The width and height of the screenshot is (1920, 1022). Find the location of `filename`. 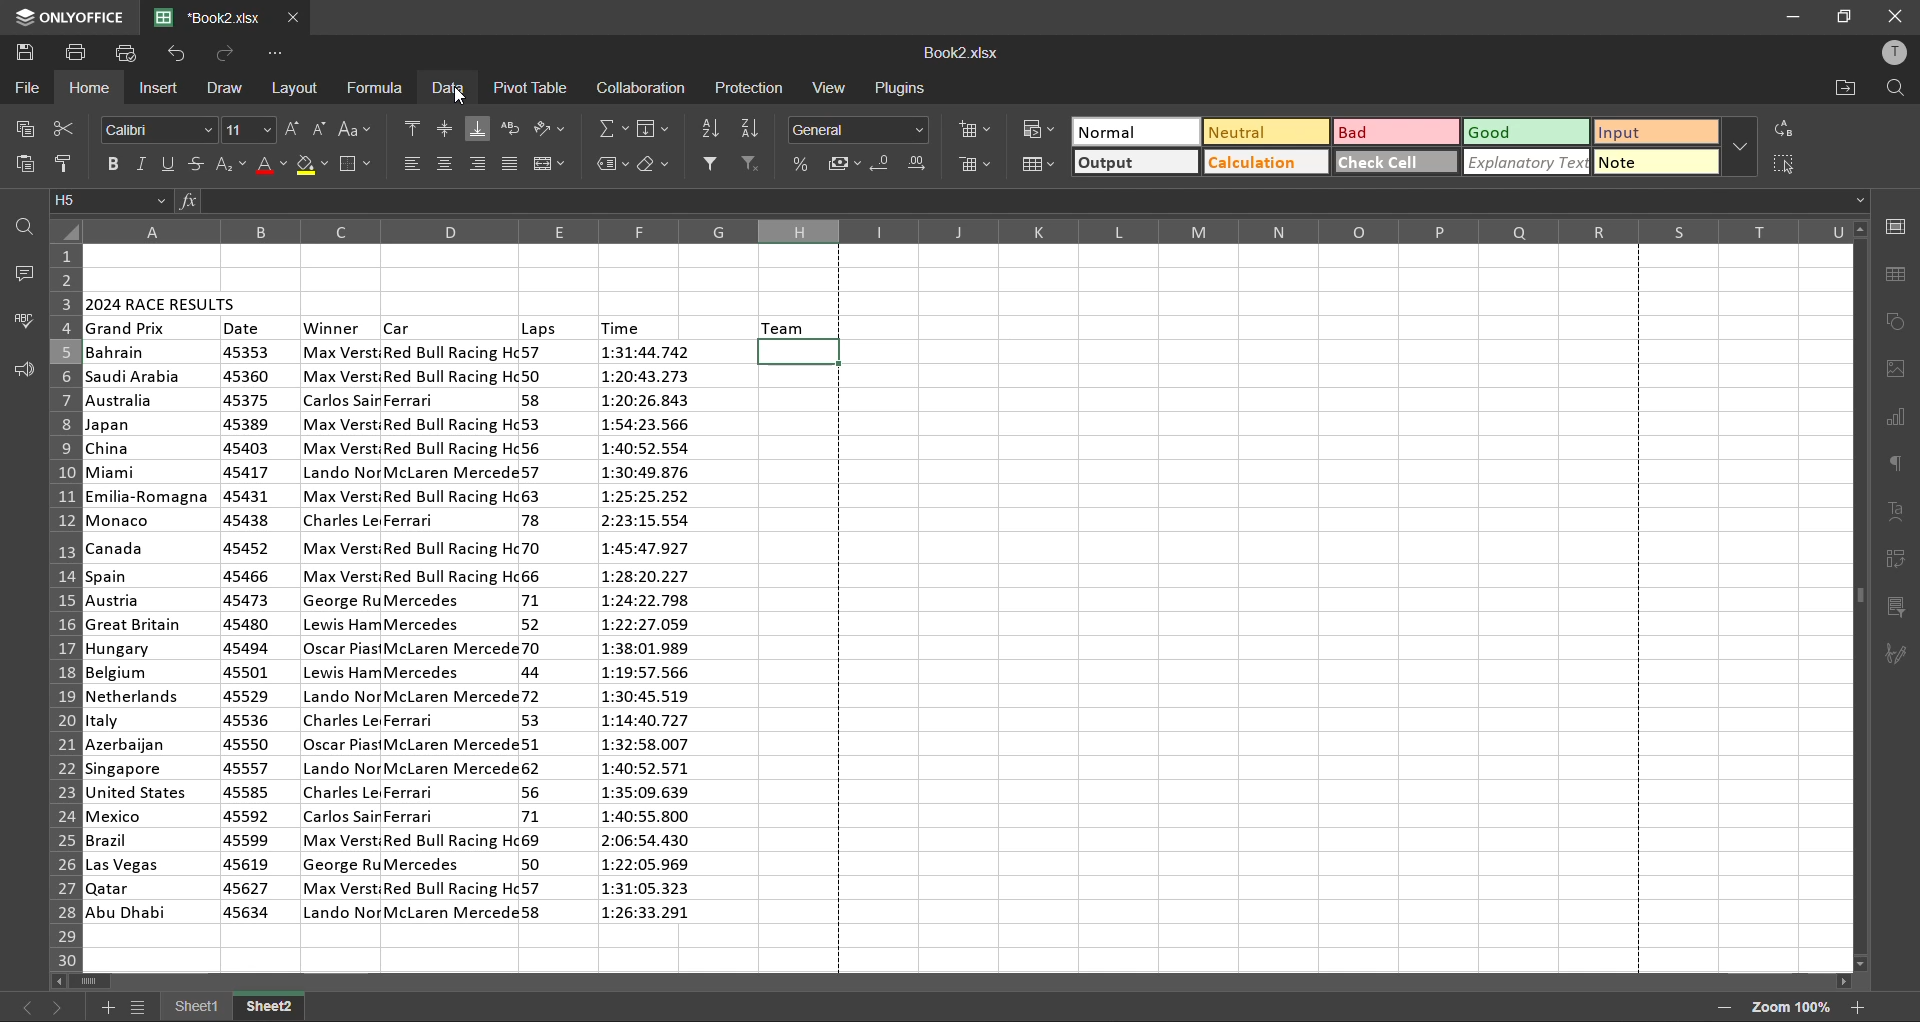

filename is located at coordinates (215, 16).